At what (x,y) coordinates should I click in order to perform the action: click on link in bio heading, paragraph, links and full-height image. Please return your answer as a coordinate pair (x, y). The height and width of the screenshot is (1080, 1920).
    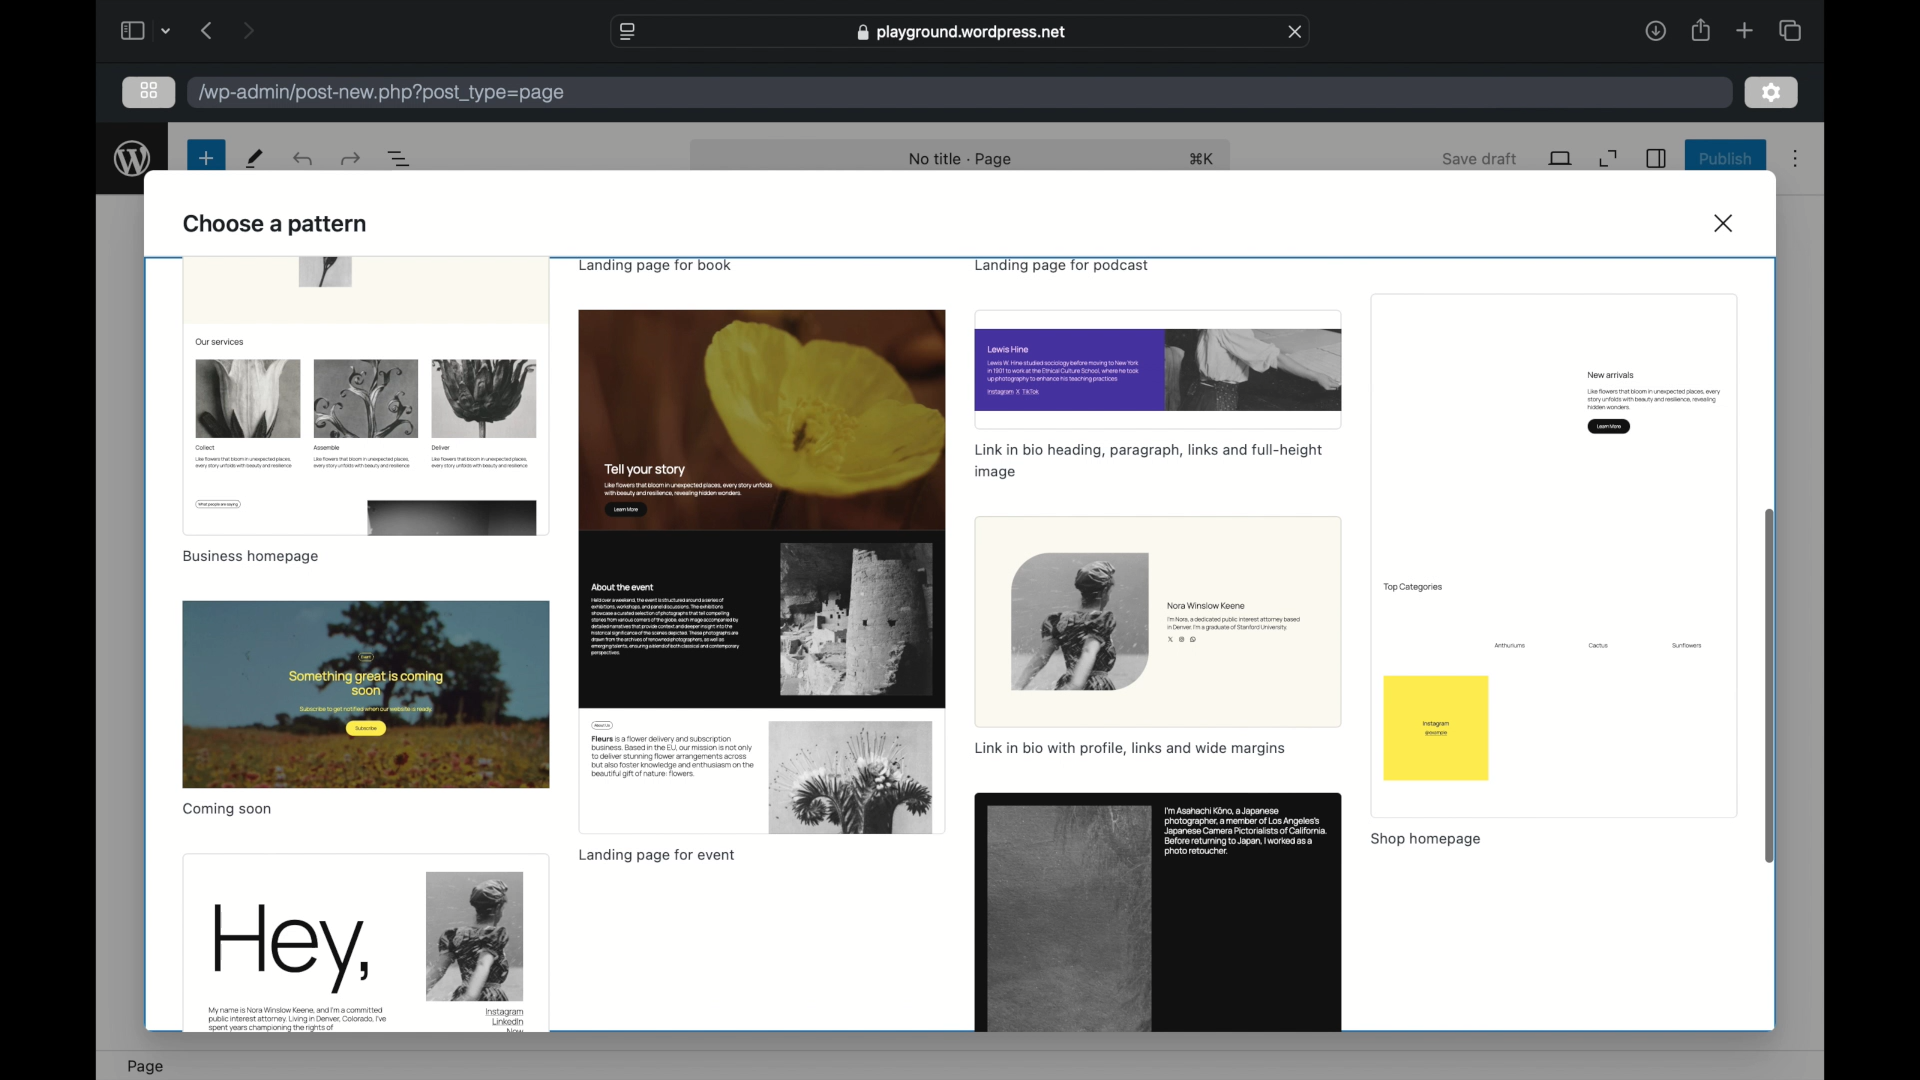
    Looking at the image, I should click on (1150, 462).